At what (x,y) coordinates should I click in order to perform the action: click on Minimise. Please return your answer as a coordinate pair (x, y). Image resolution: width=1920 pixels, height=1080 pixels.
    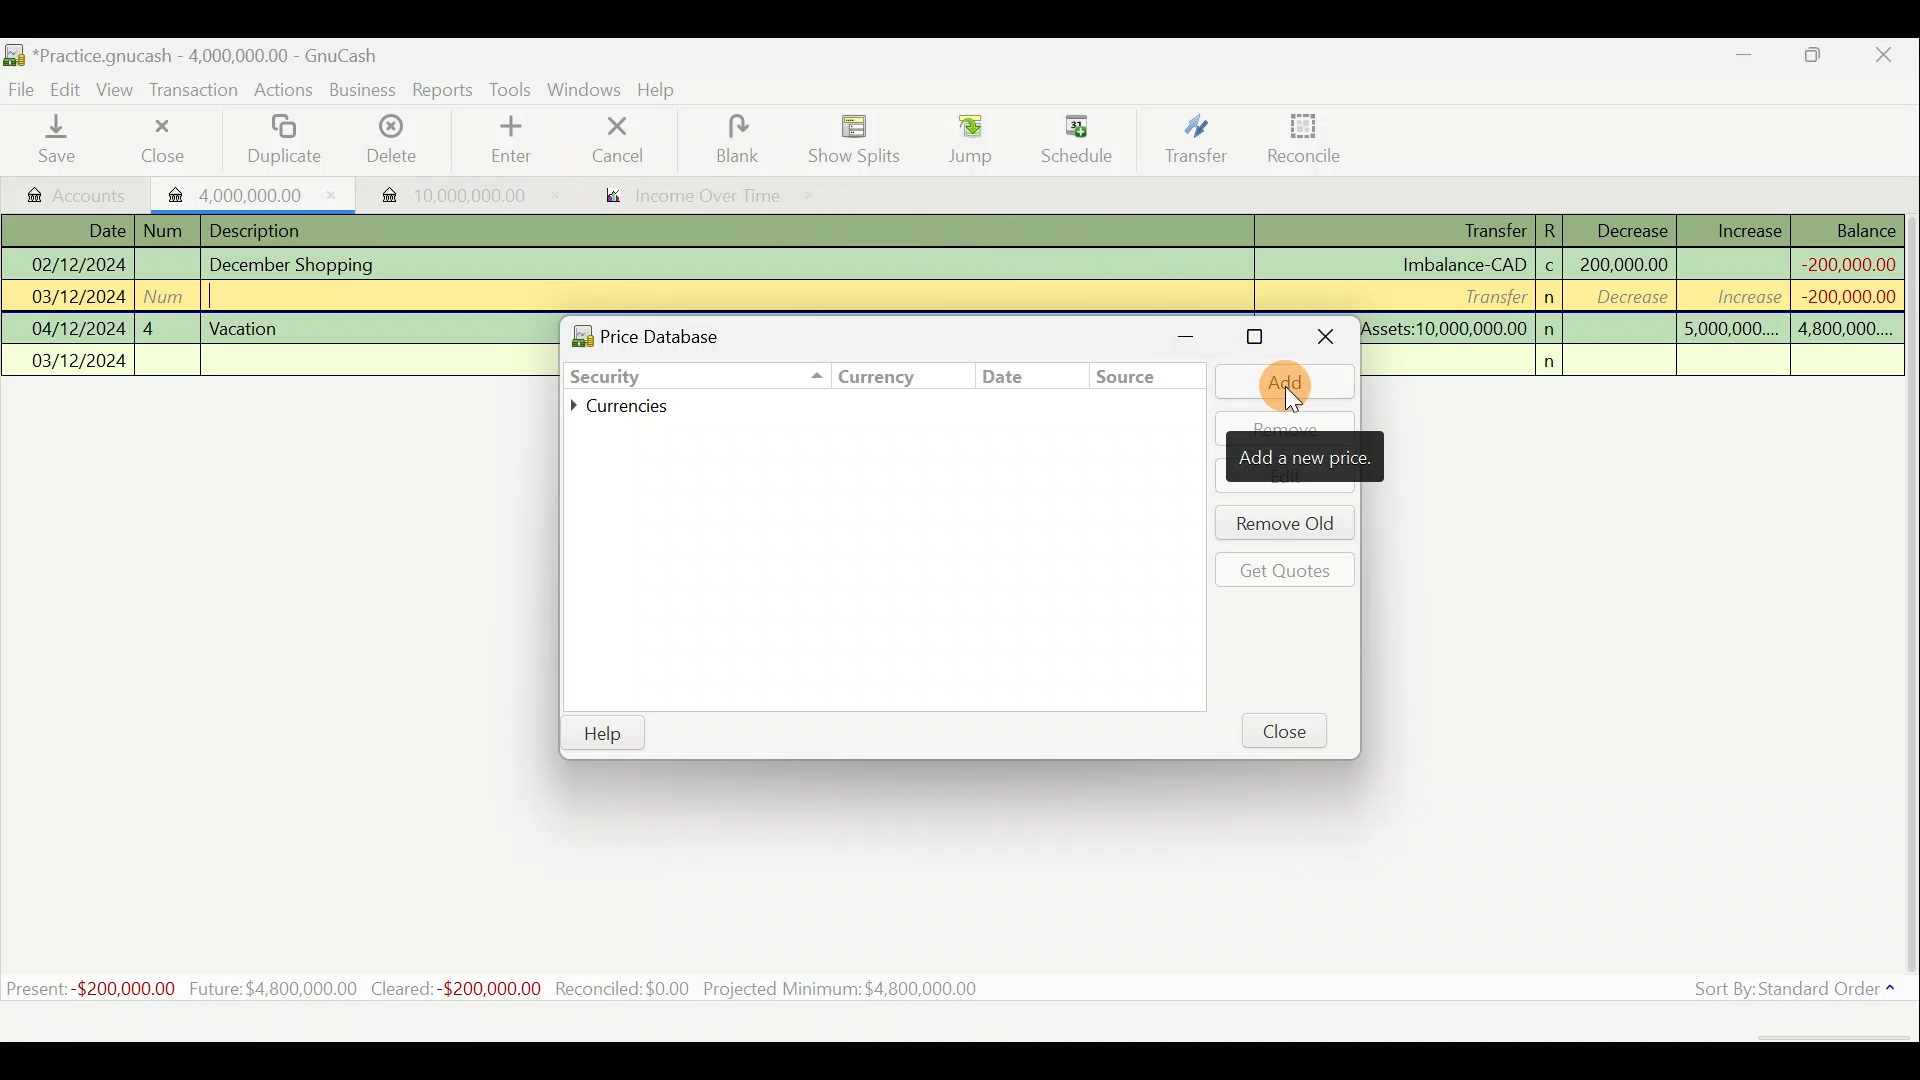
    Looking at the image, I should click on (1198, 336).